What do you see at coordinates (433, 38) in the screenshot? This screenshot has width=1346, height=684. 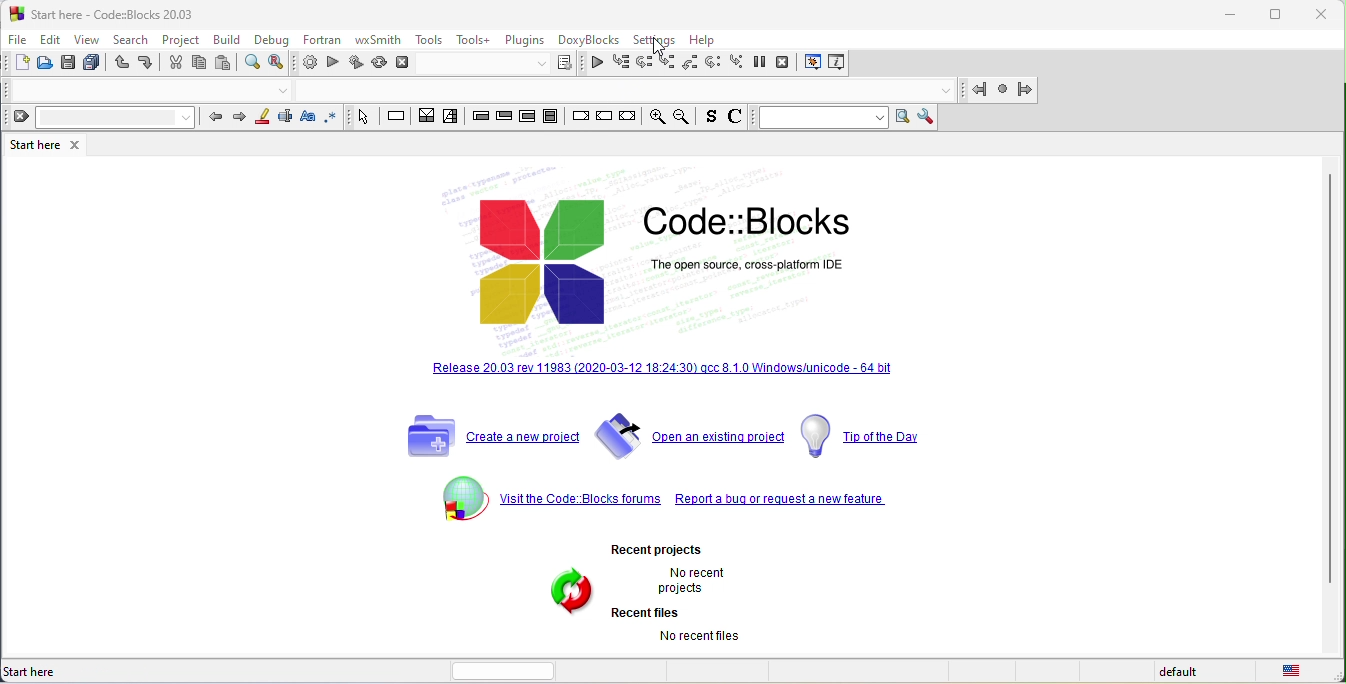 I see `tools` at bounding box center [433, 38].